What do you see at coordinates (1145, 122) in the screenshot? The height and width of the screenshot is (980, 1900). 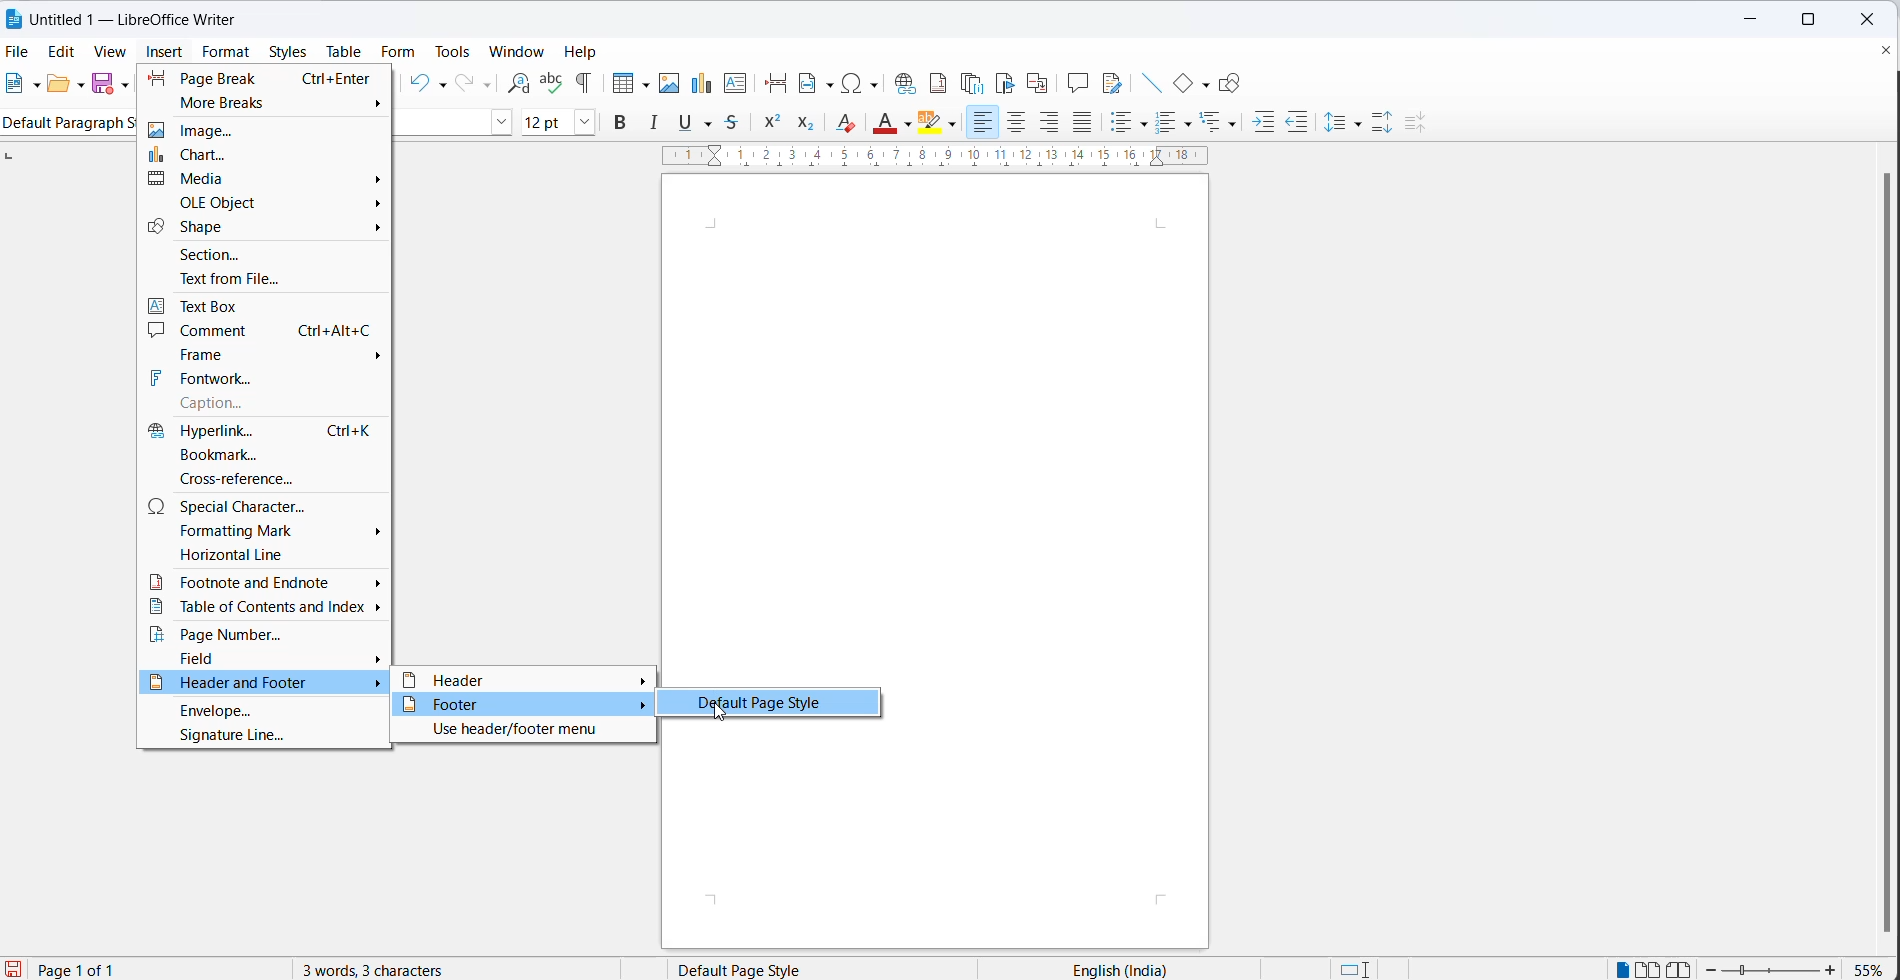 I see `toggle unordered list options` at bounding box center [1145, 122].